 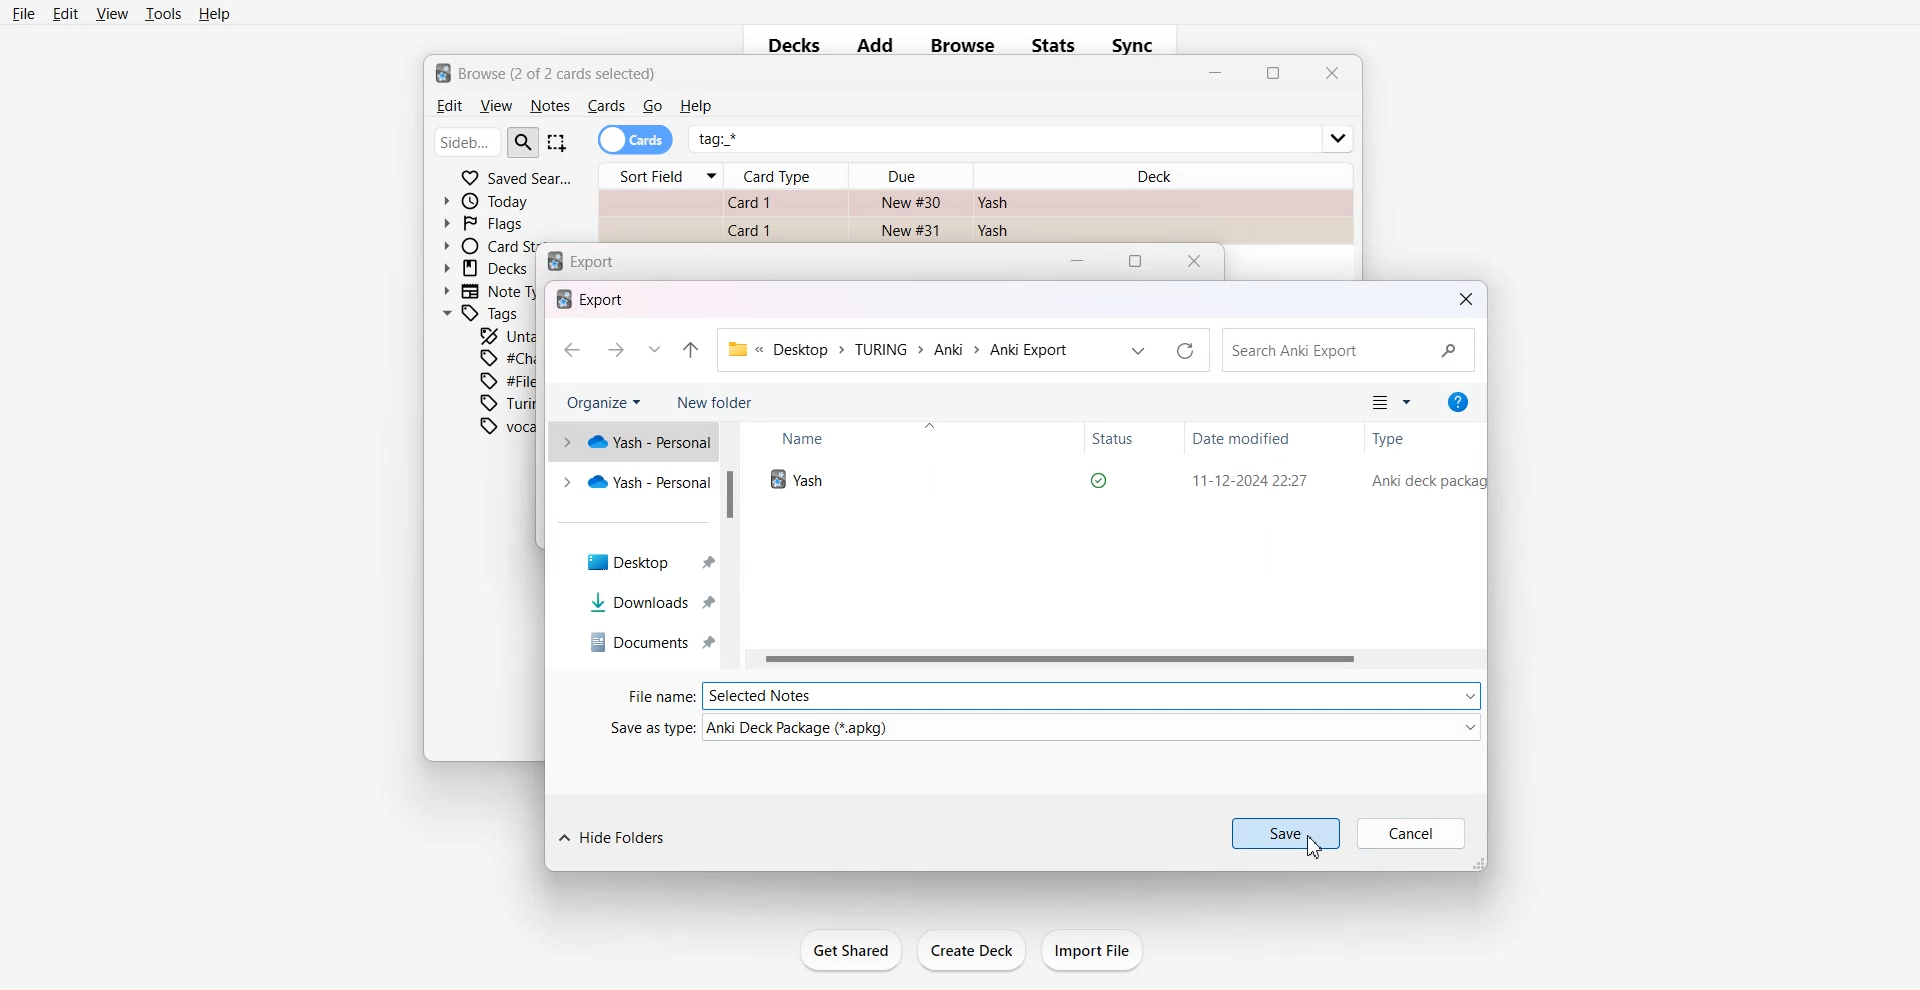 What do you see at coordinates (718, 402) in the screenshot?
I see `New Folder` at bounding box center [718, 402].